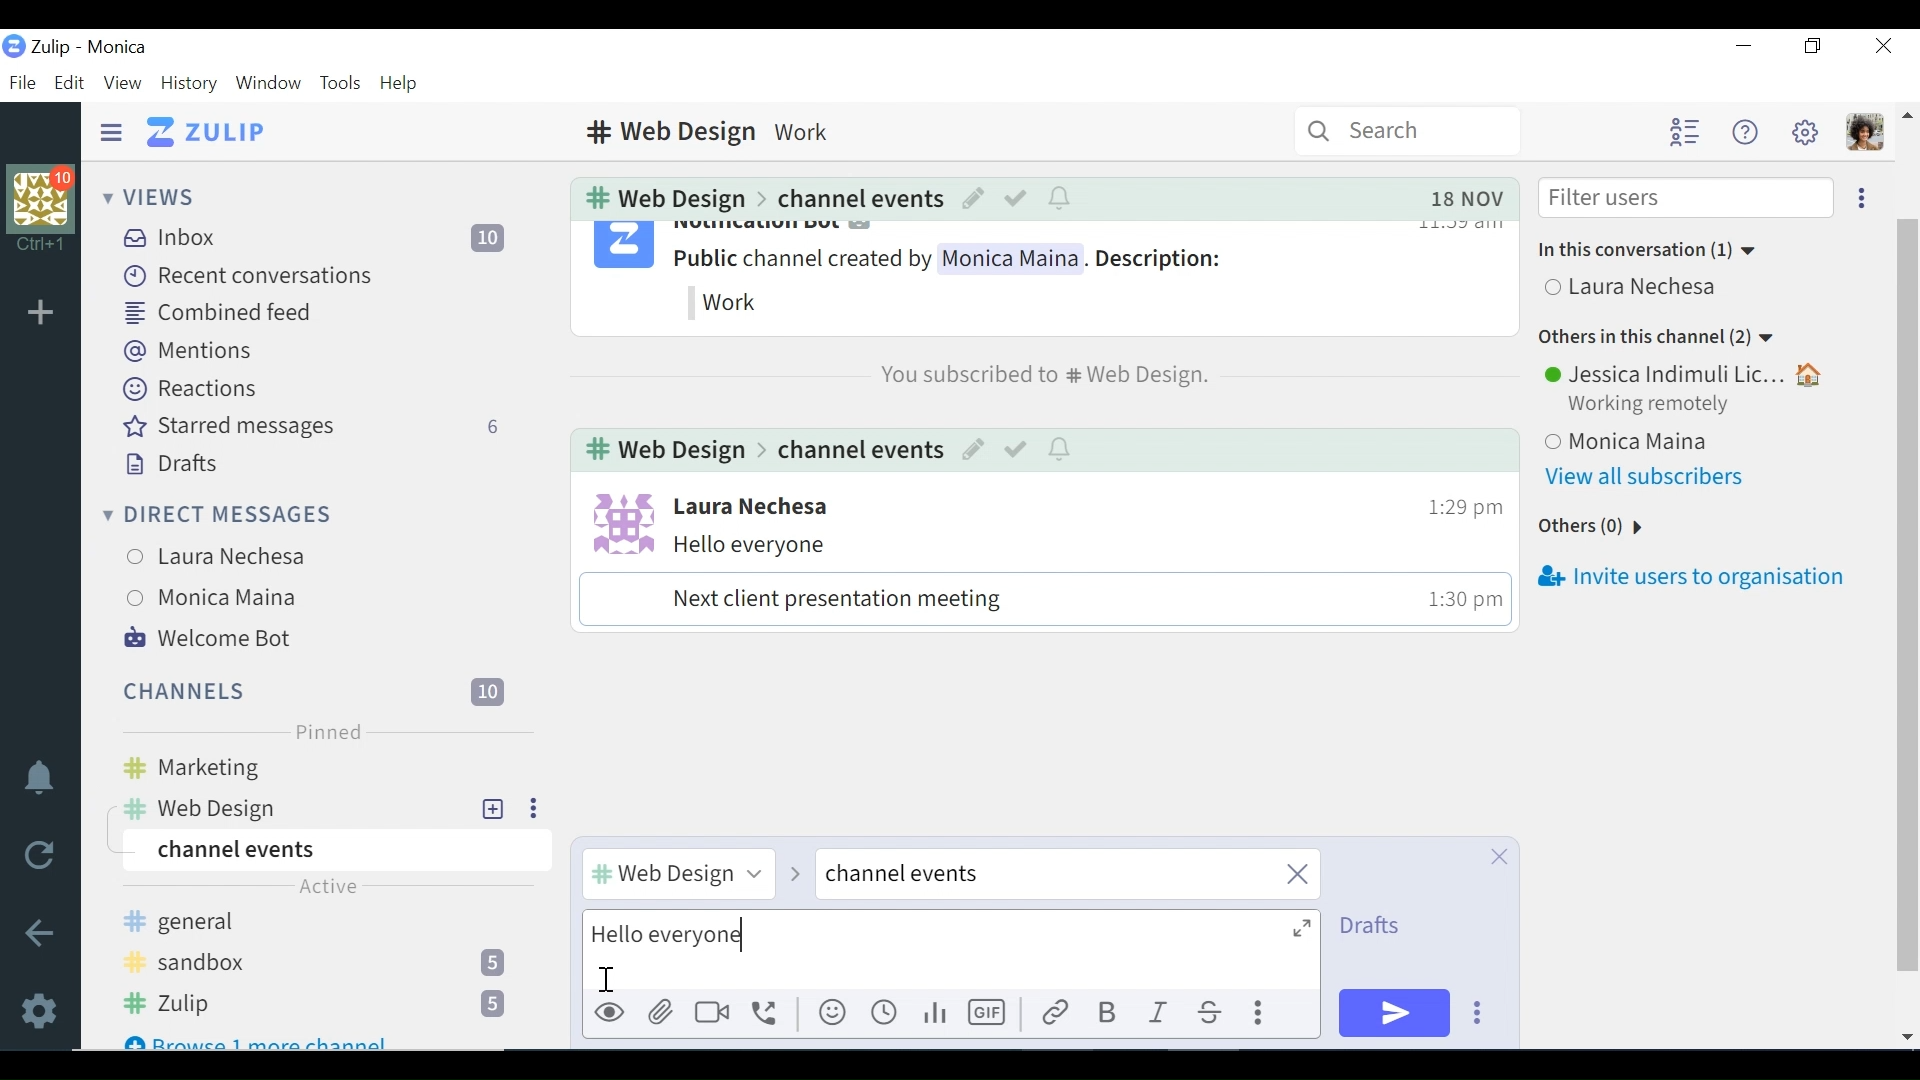 Image resolution: width=1920 pixels, height=1080 pixels. What do you see at coordinates (1653, 477) in the screenshot?
I see `View all subscribers` at bounding box center [1653, 477].